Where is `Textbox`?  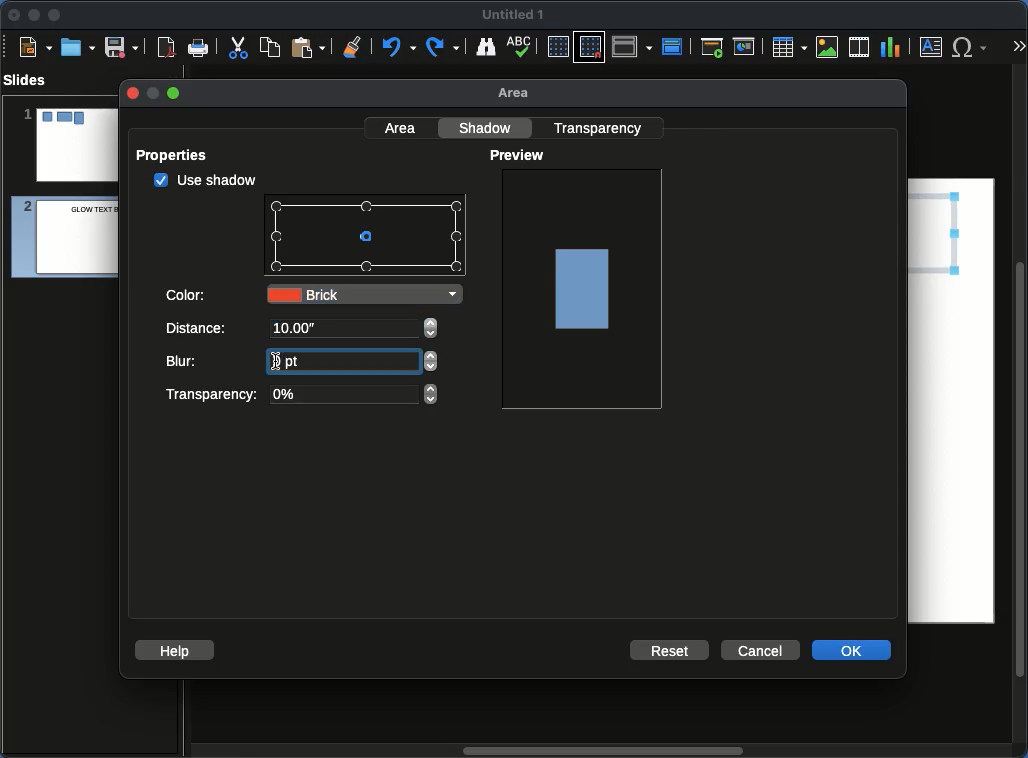
Textbox is located at coordinates (932, 46).